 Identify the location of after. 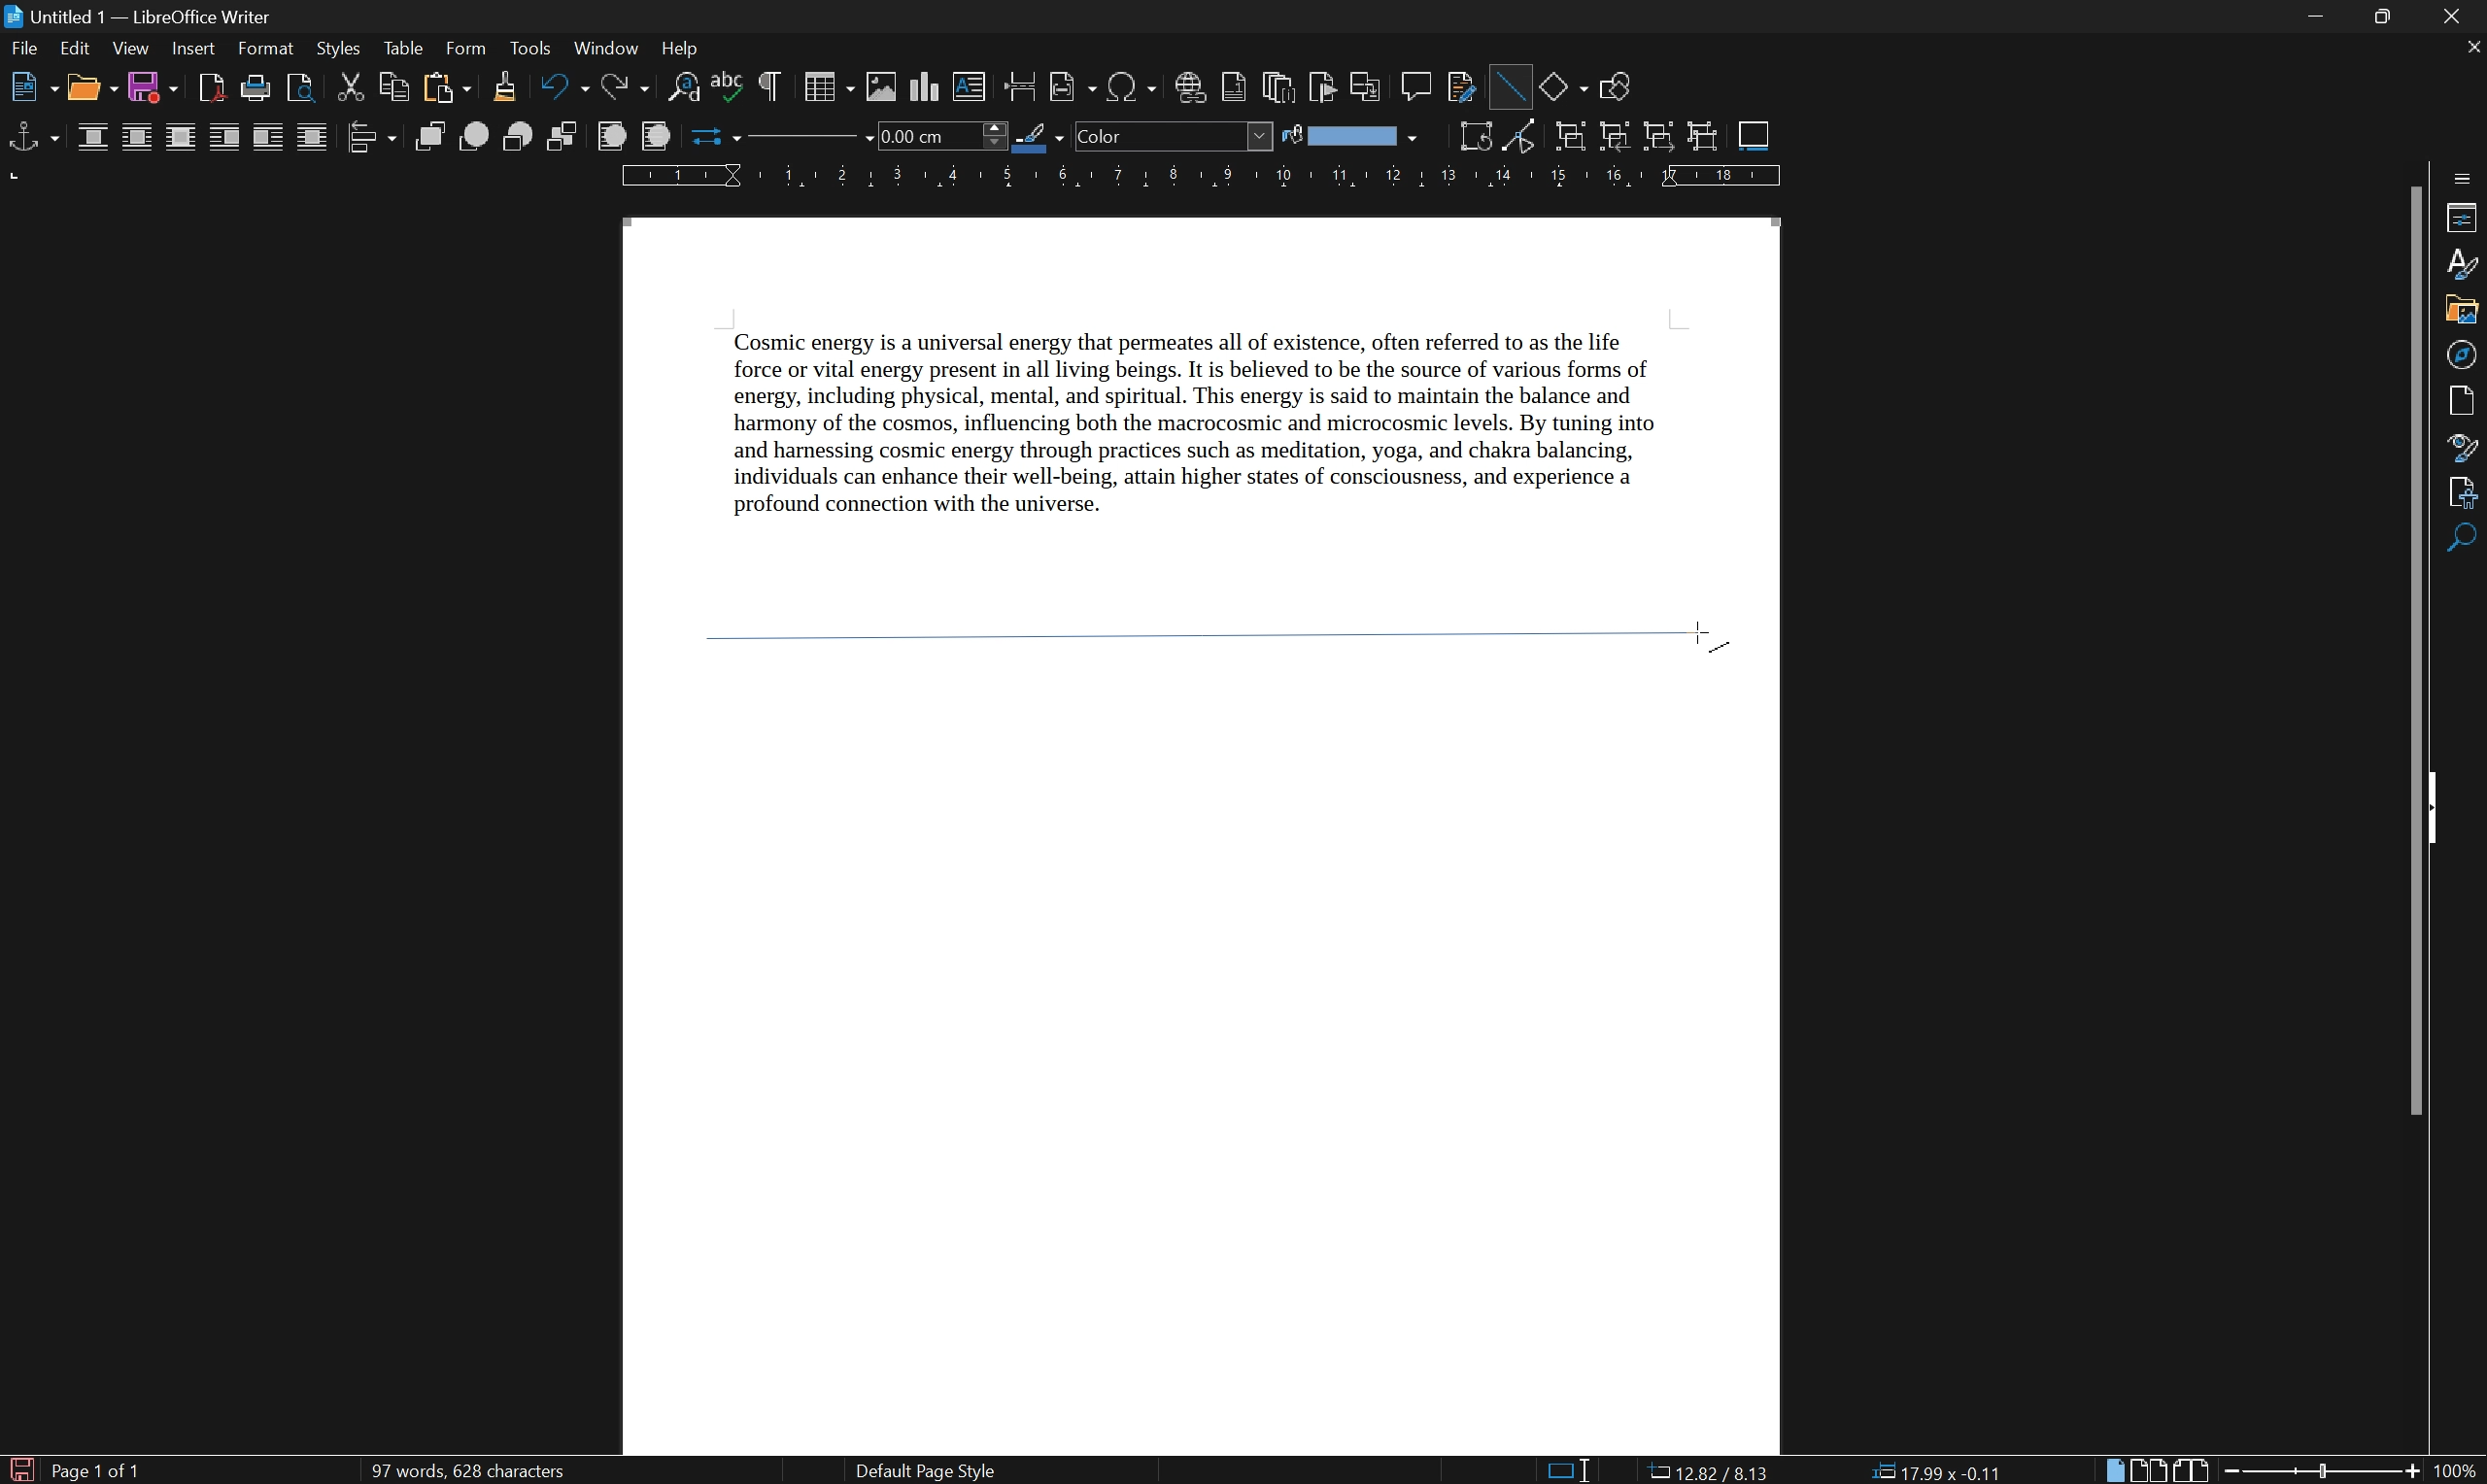
(269, 139).